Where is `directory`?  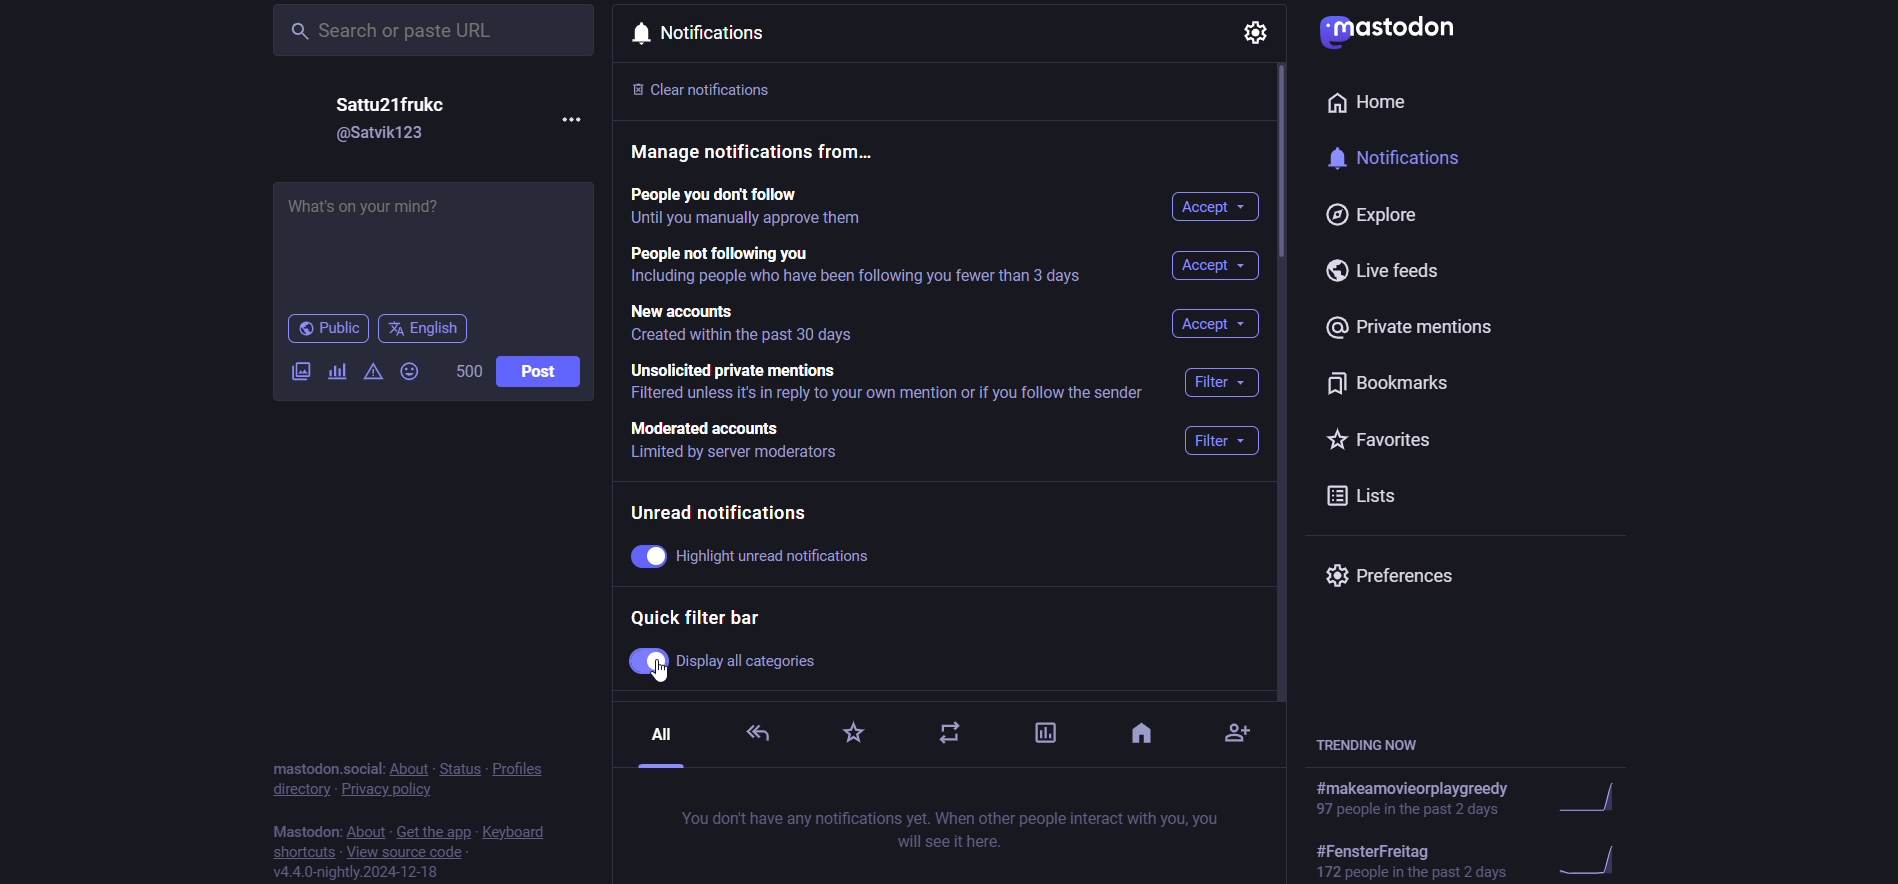 directory is located at coordinates (301, 794).